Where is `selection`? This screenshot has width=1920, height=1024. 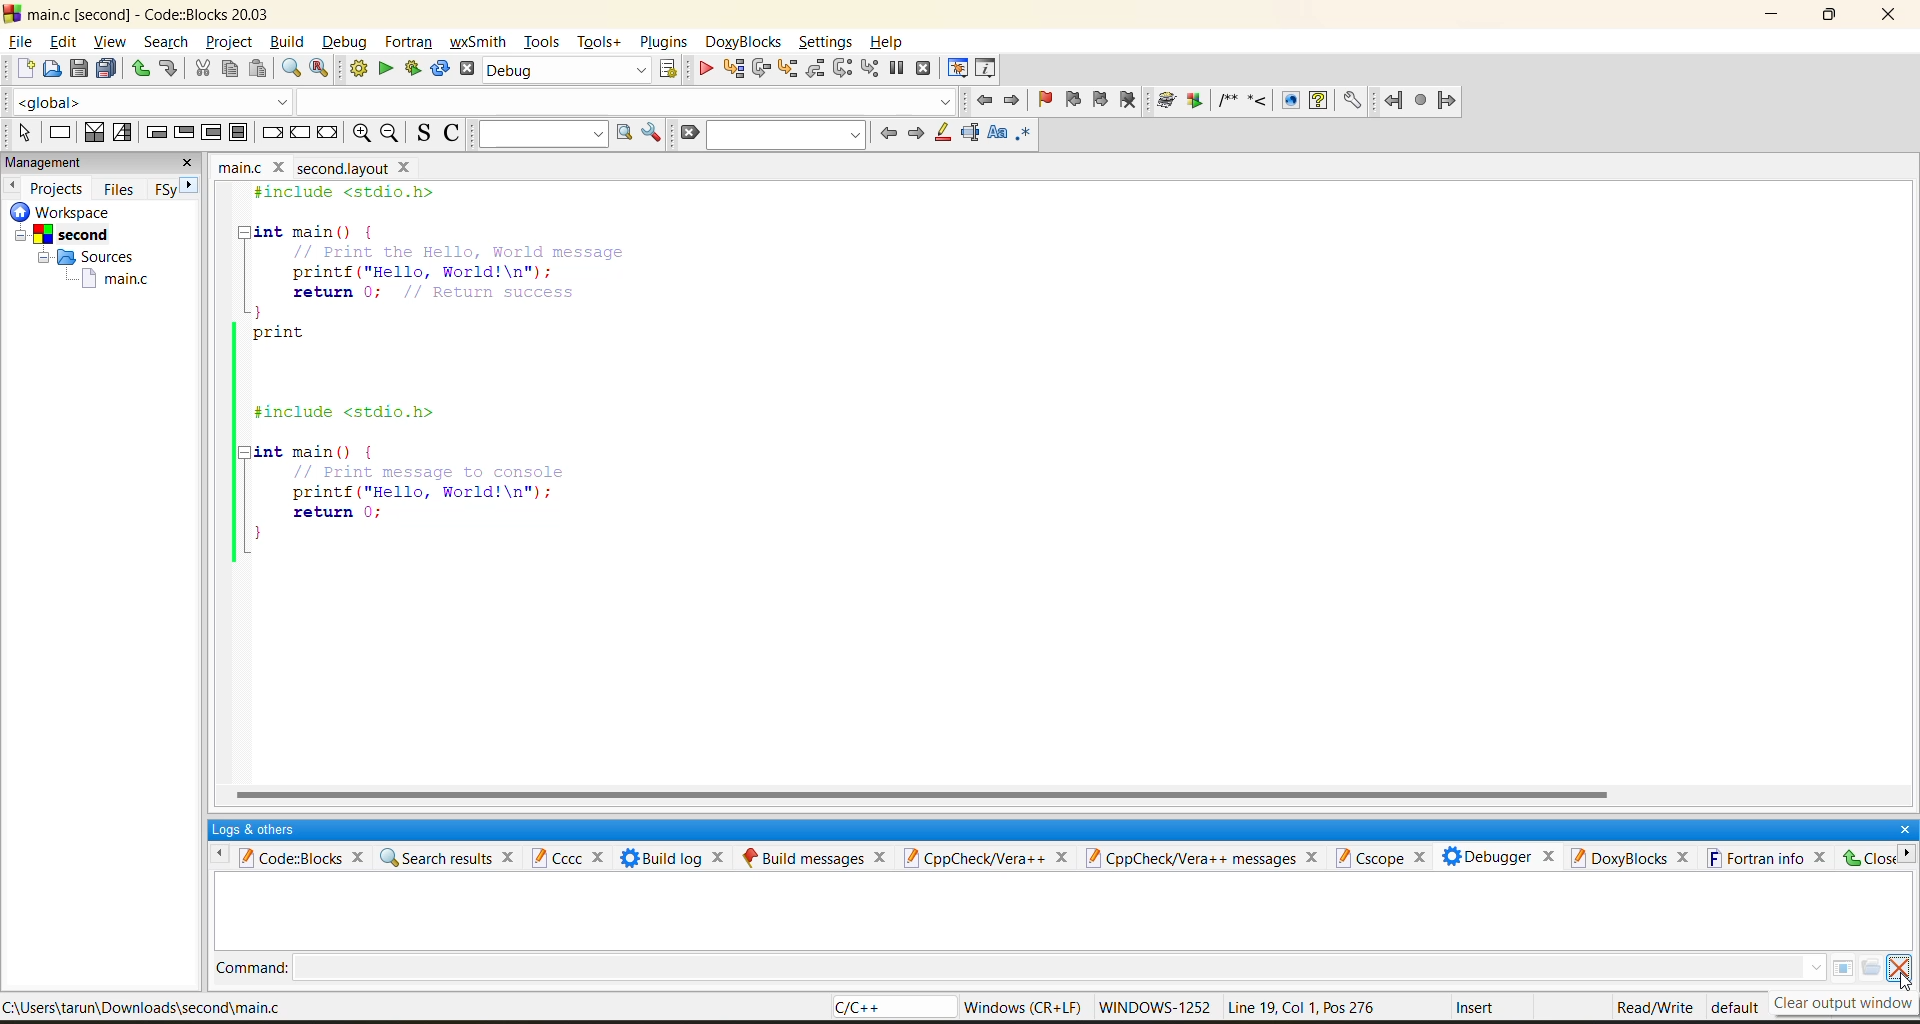 selection is located at coordinates (120, 132).